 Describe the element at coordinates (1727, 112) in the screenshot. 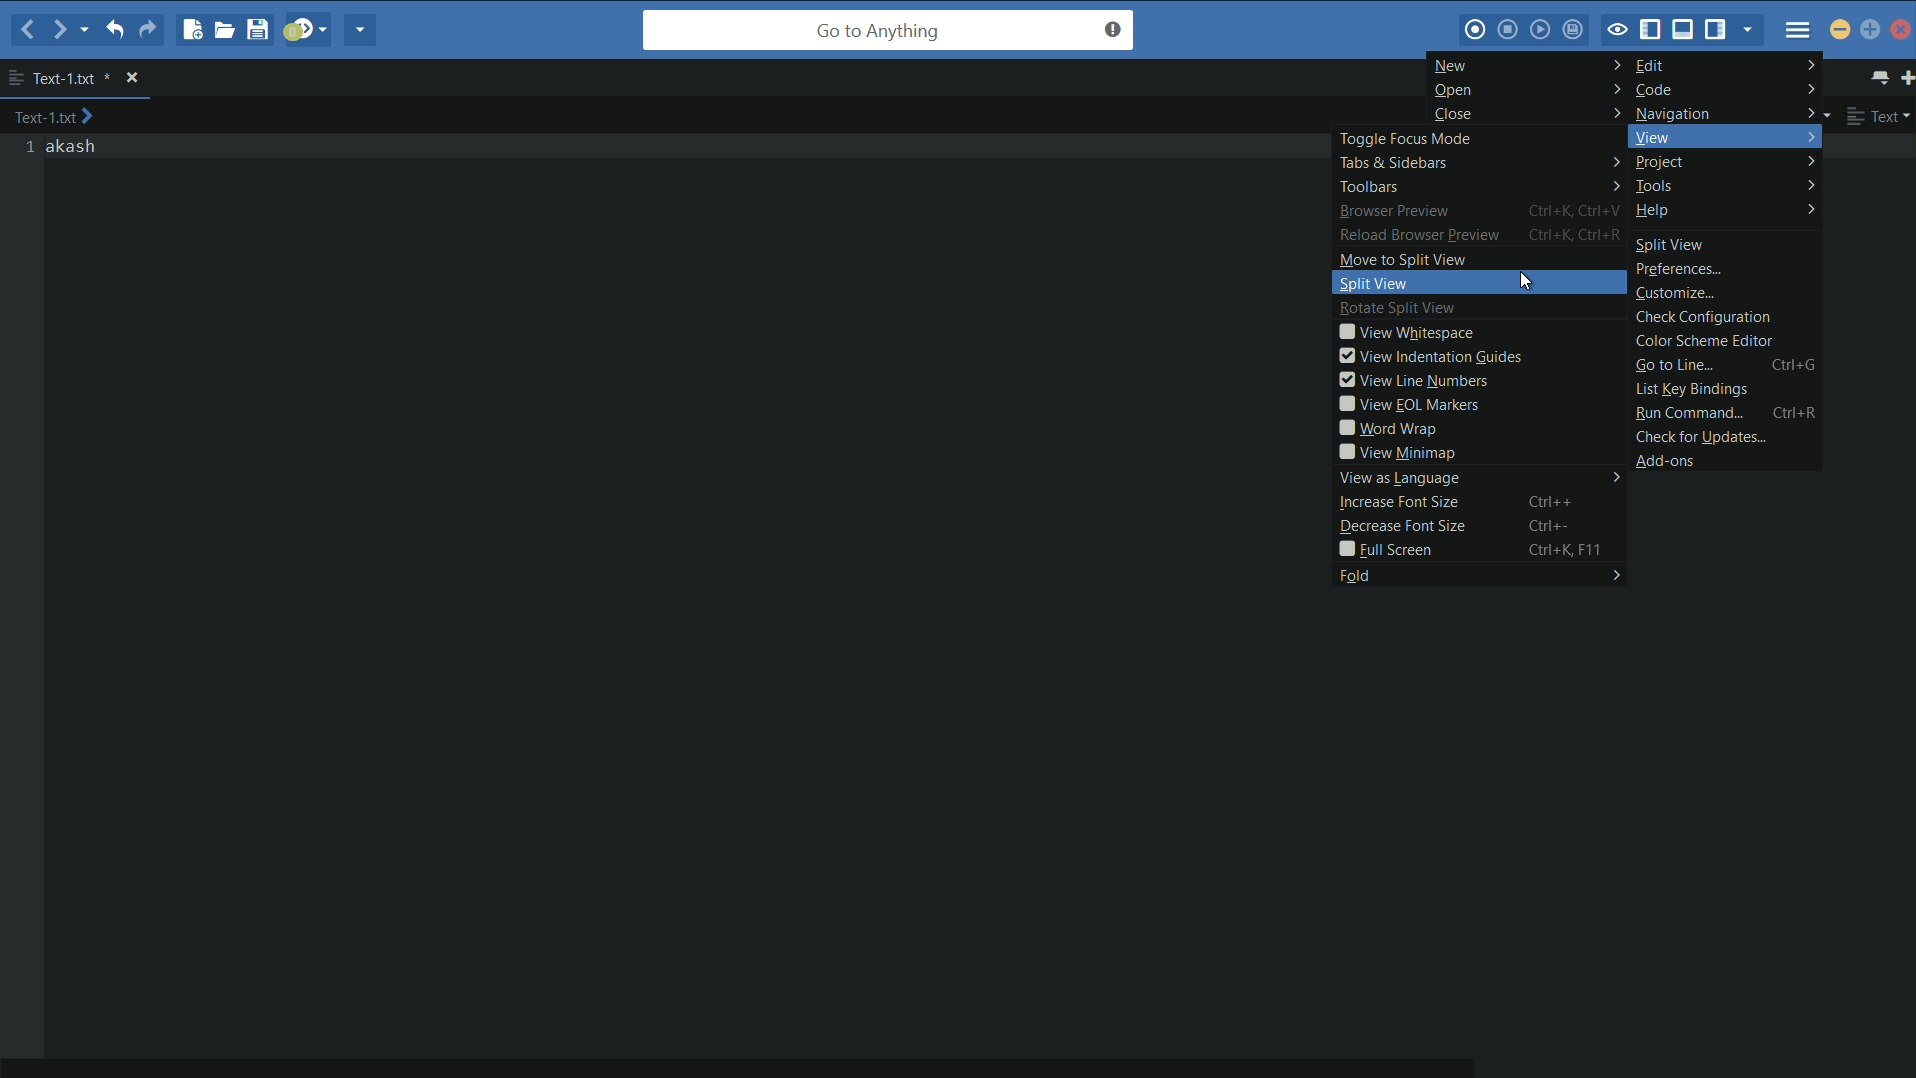

I see `navigation` at that location.